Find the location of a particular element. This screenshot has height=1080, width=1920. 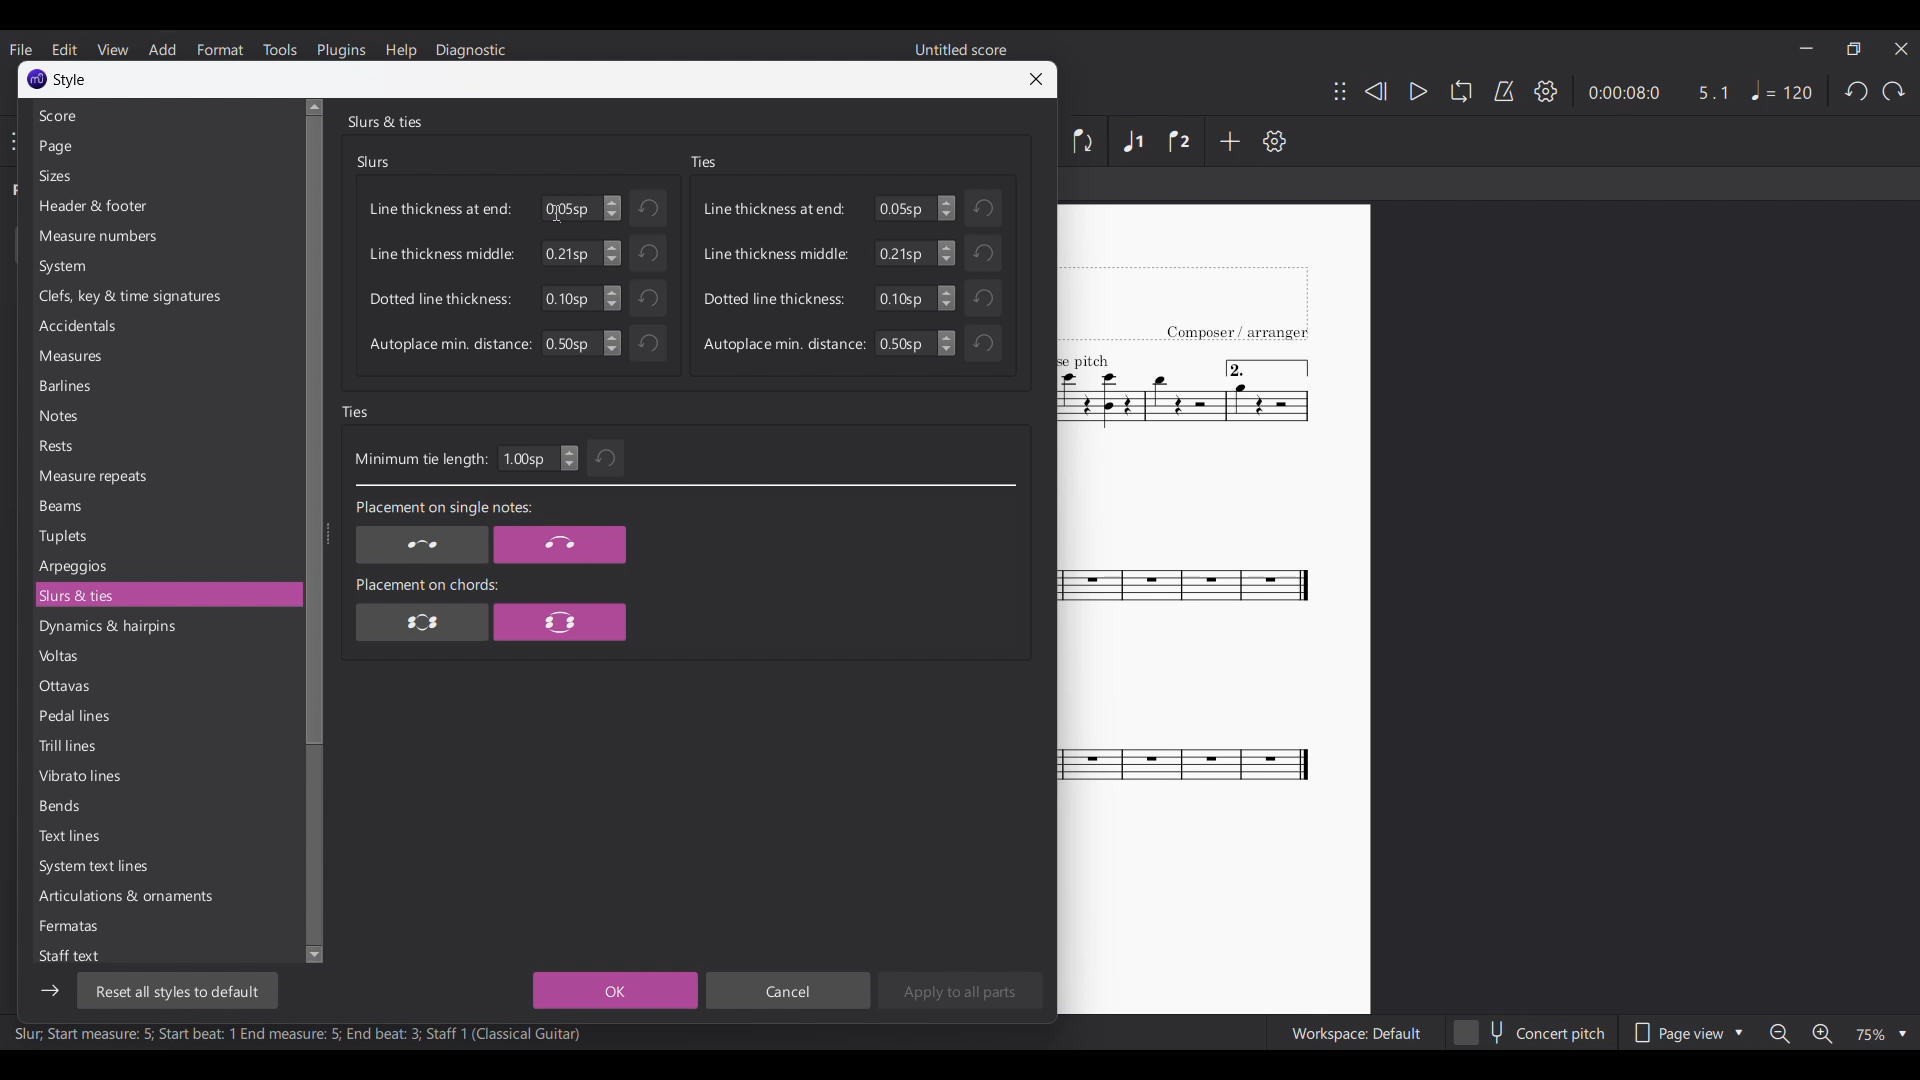

Minimize is located at coordinates (1806, 48).